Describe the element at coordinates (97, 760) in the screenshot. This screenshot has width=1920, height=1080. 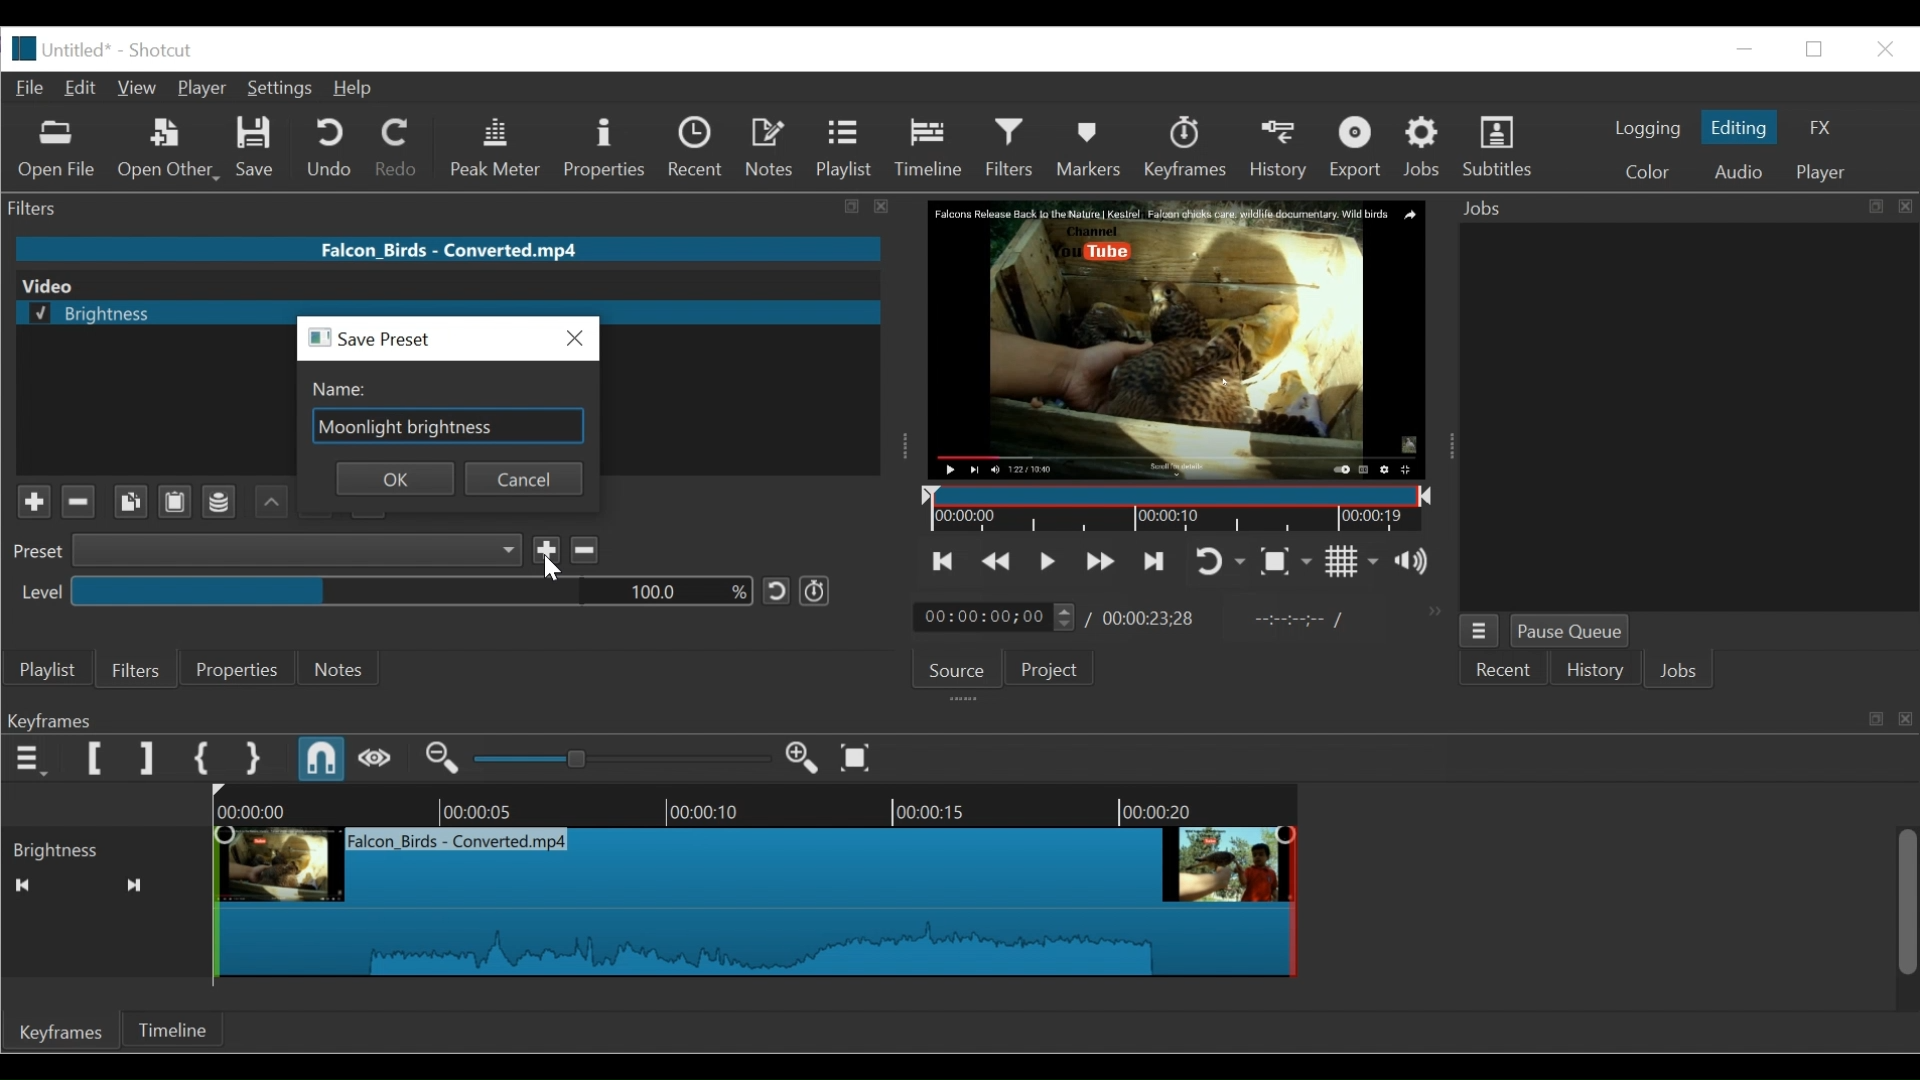
I see `Set Filter First` at that location.